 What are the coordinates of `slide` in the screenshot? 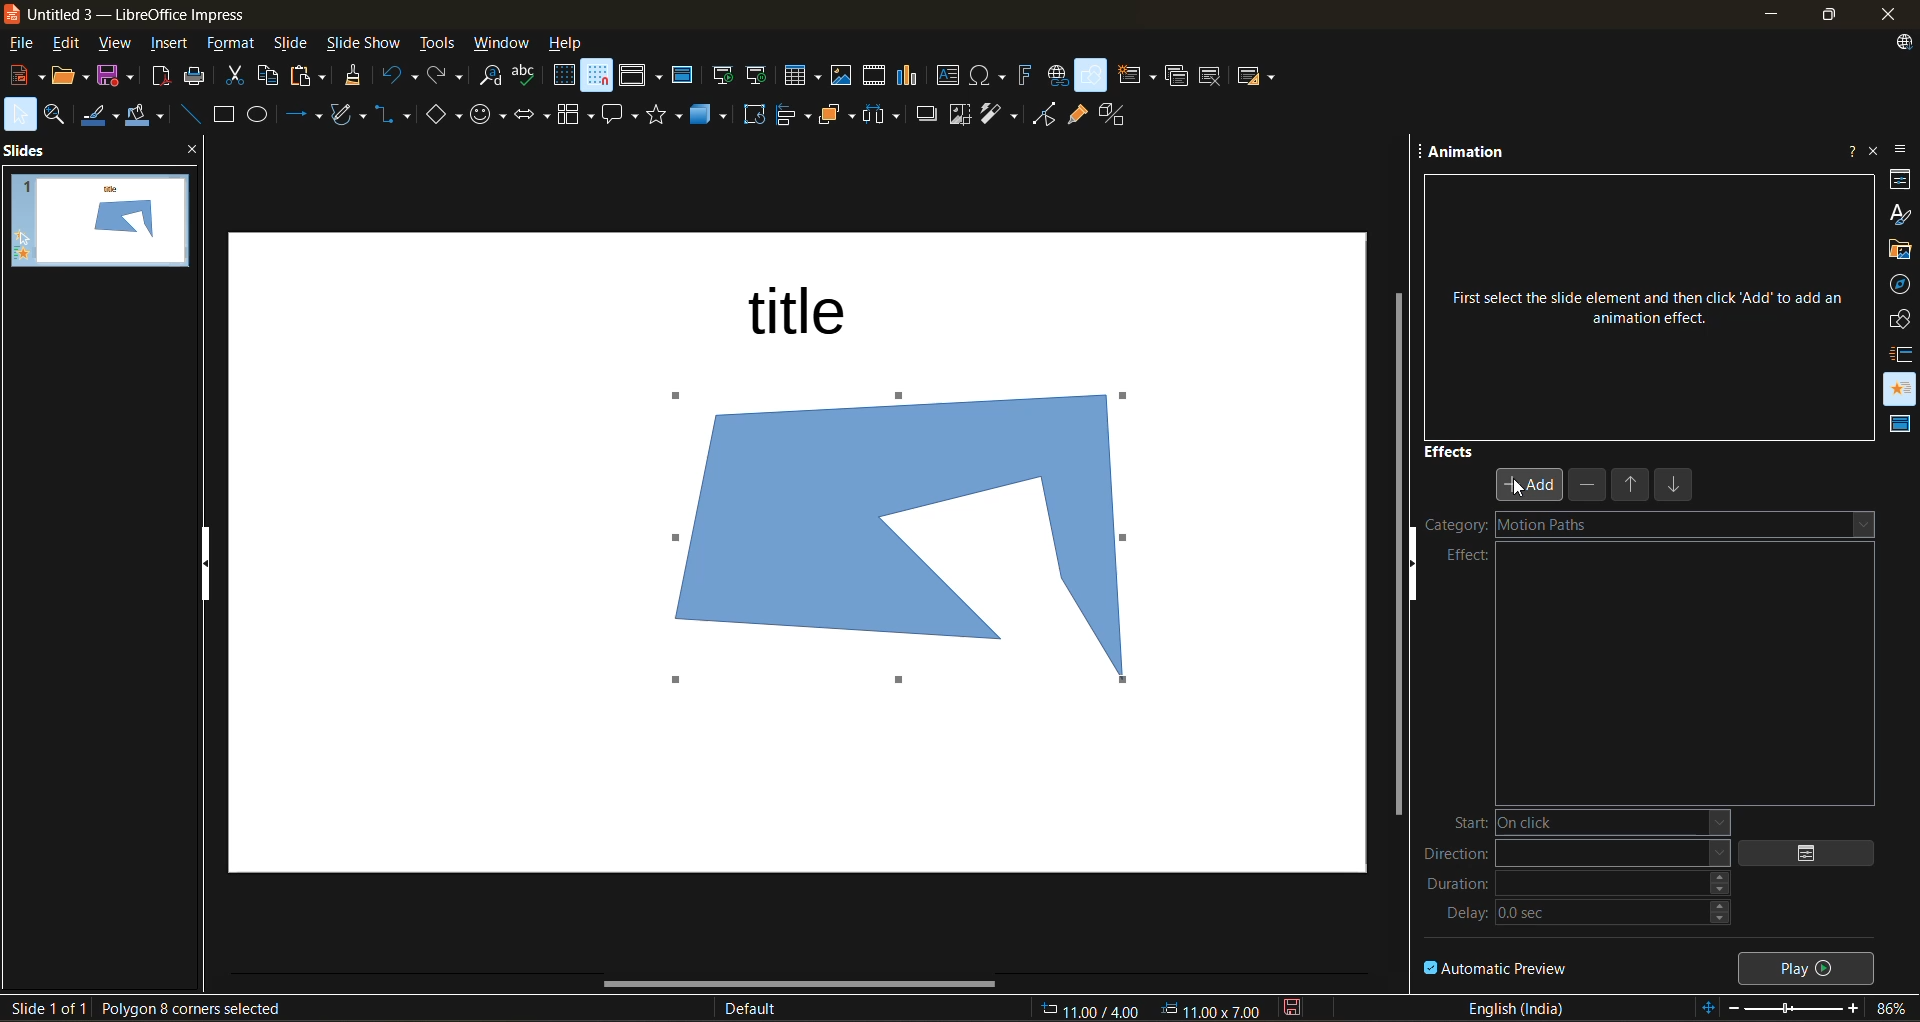 It's located at (293, 46).